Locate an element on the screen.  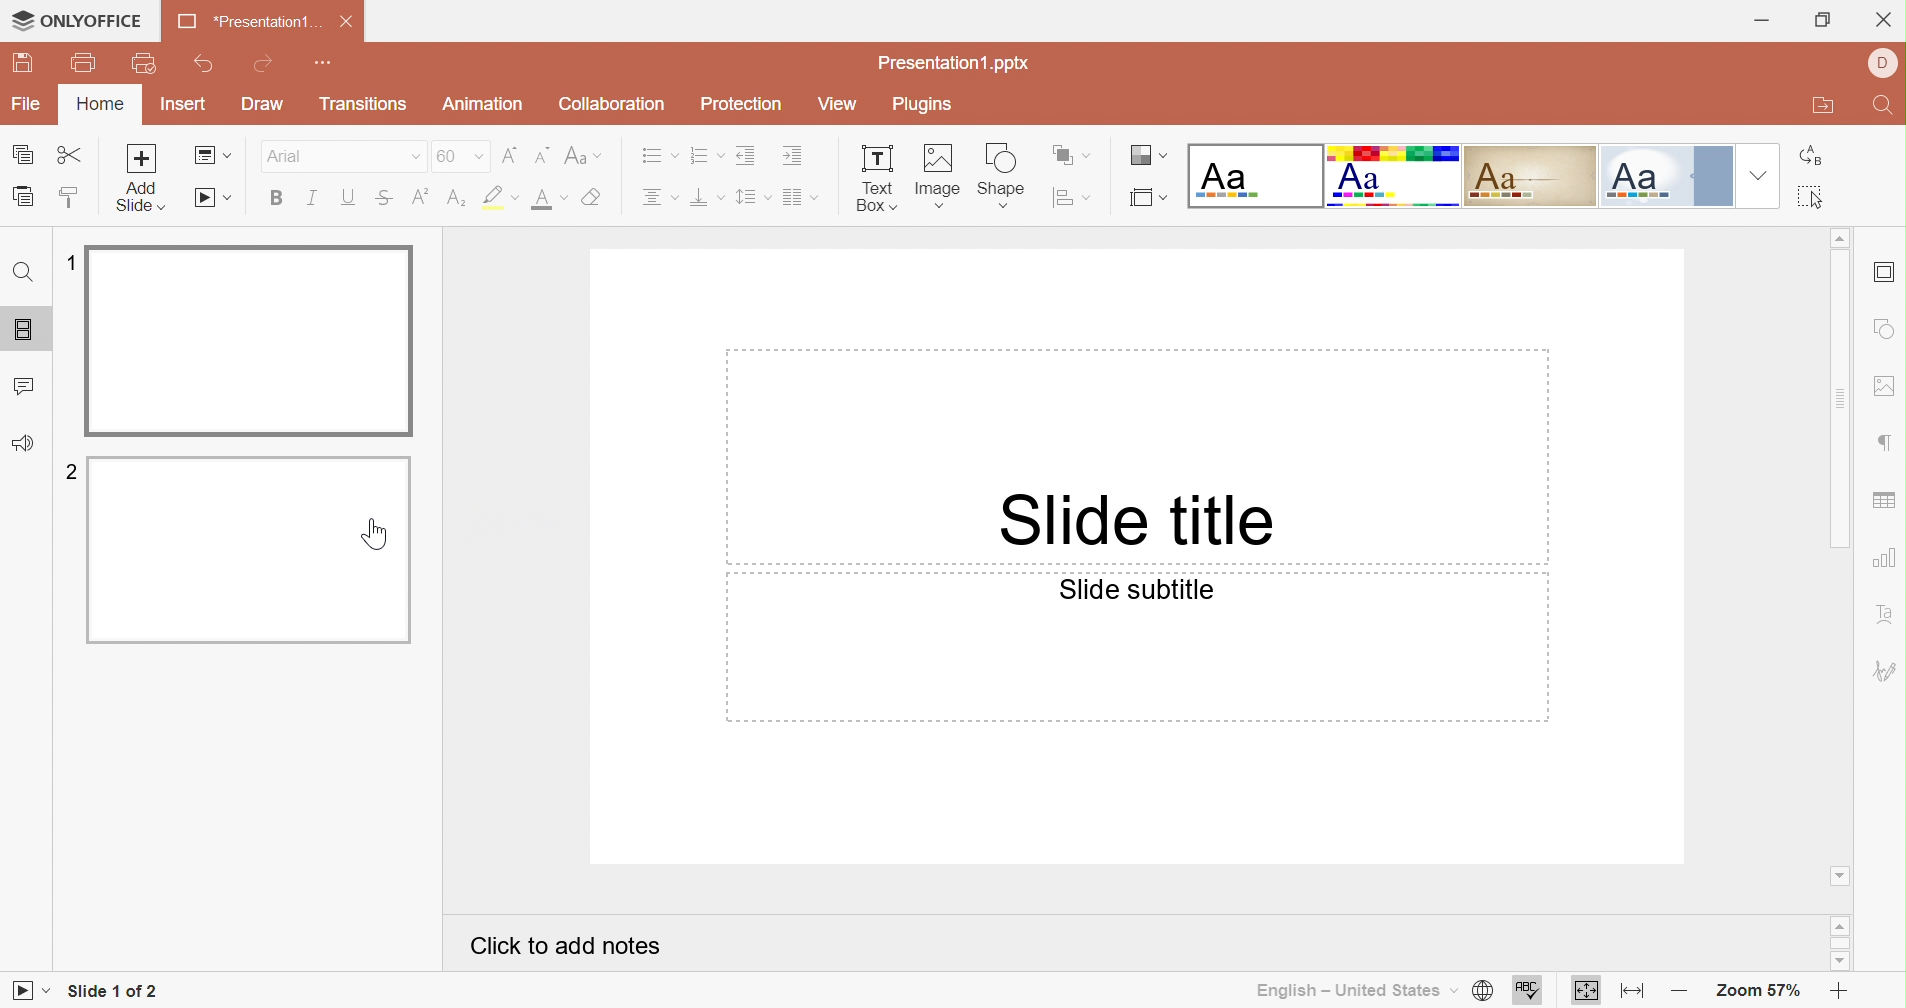
Align Bottom is located at coordinates (707, 200).